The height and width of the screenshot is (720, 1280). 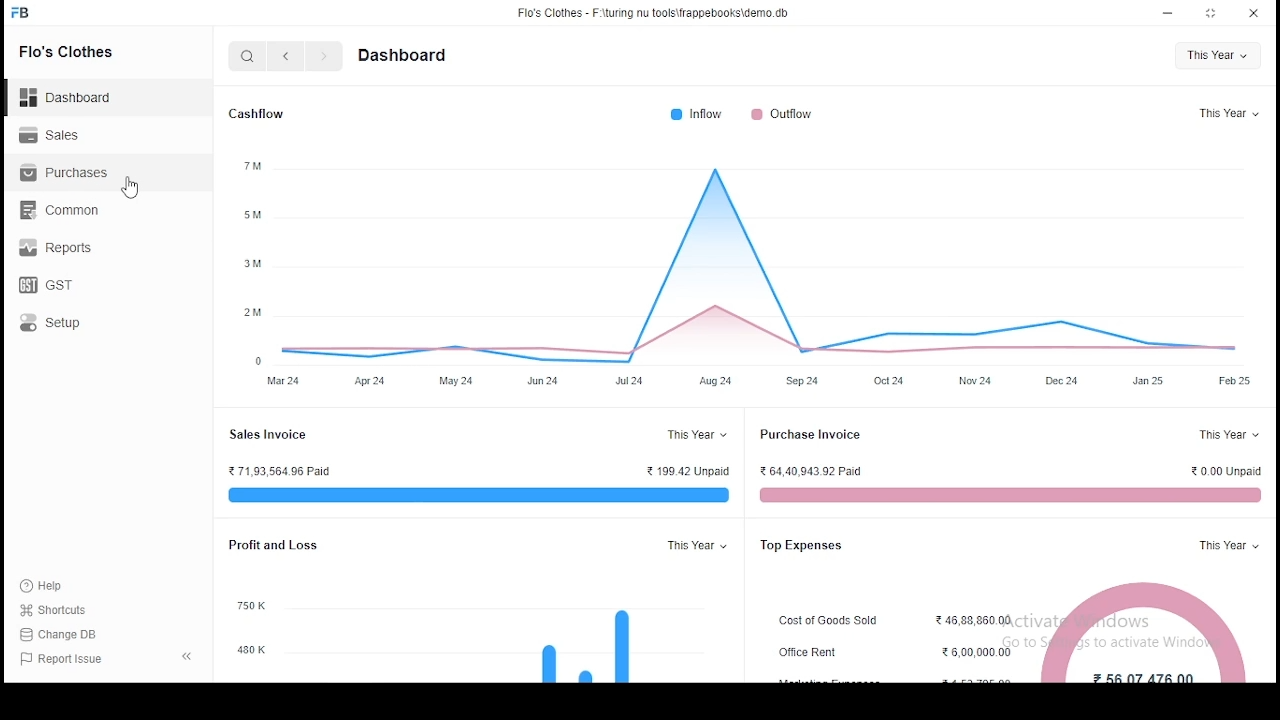 I want to click on may 24, so click(x=456, y=381).